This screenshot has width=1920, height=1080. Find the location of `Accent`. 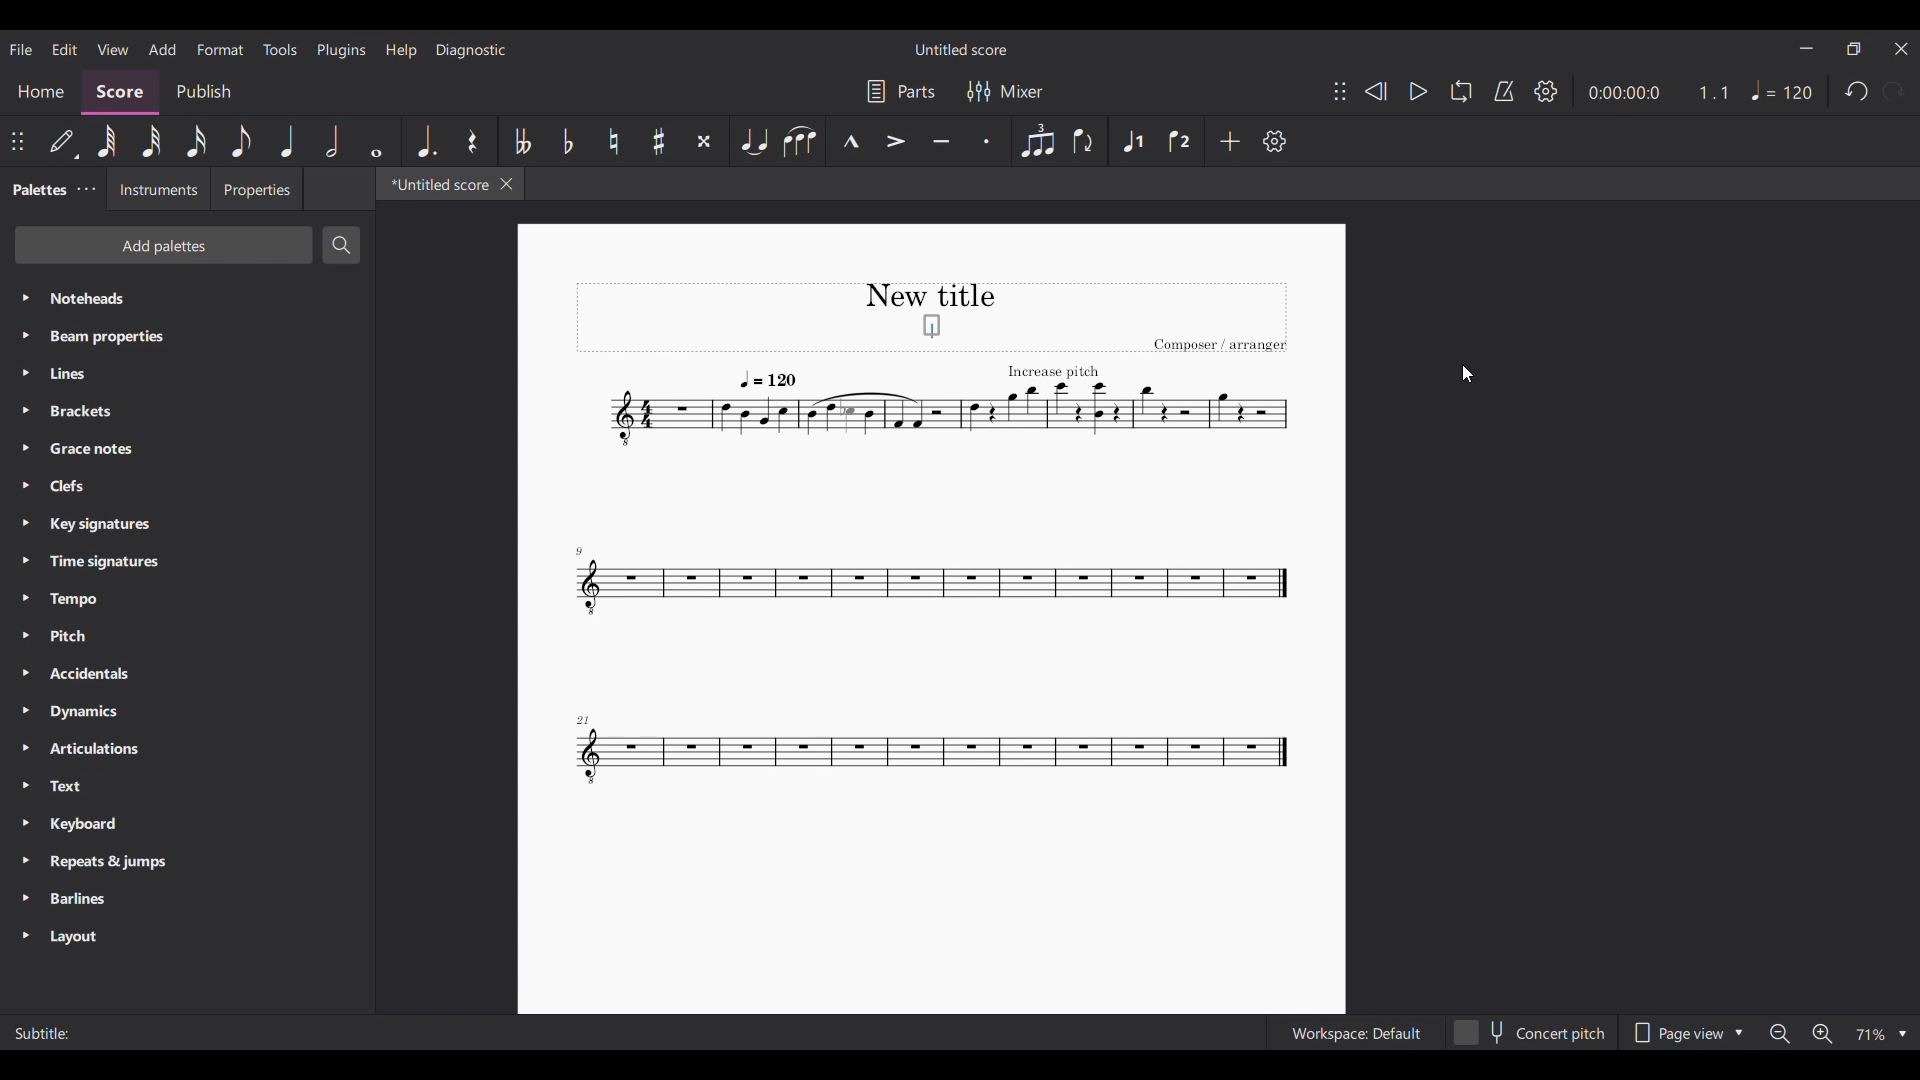

Accent is located at coordinates (896, 141).